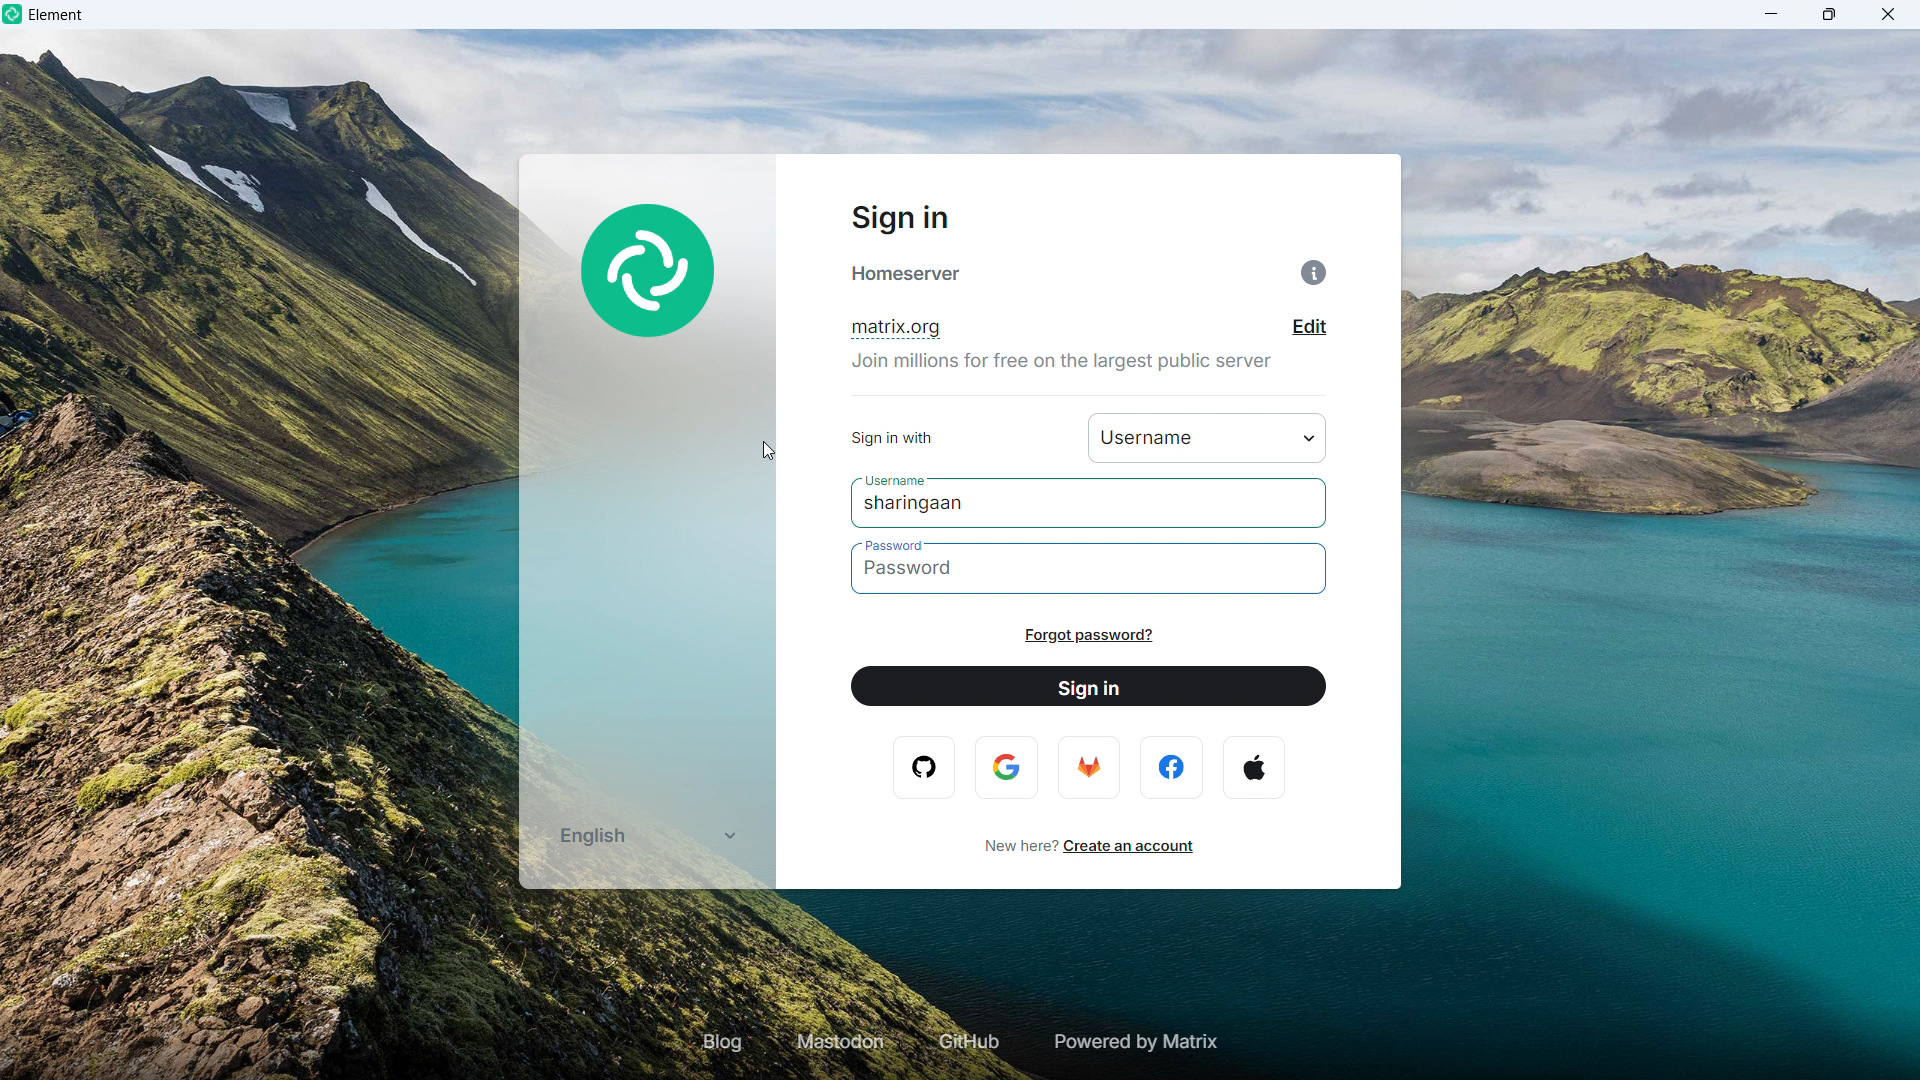 Image resolution: width=1920 pixels, height=1080 pixels. I want to click on Mastodon , so click(842, 1042).